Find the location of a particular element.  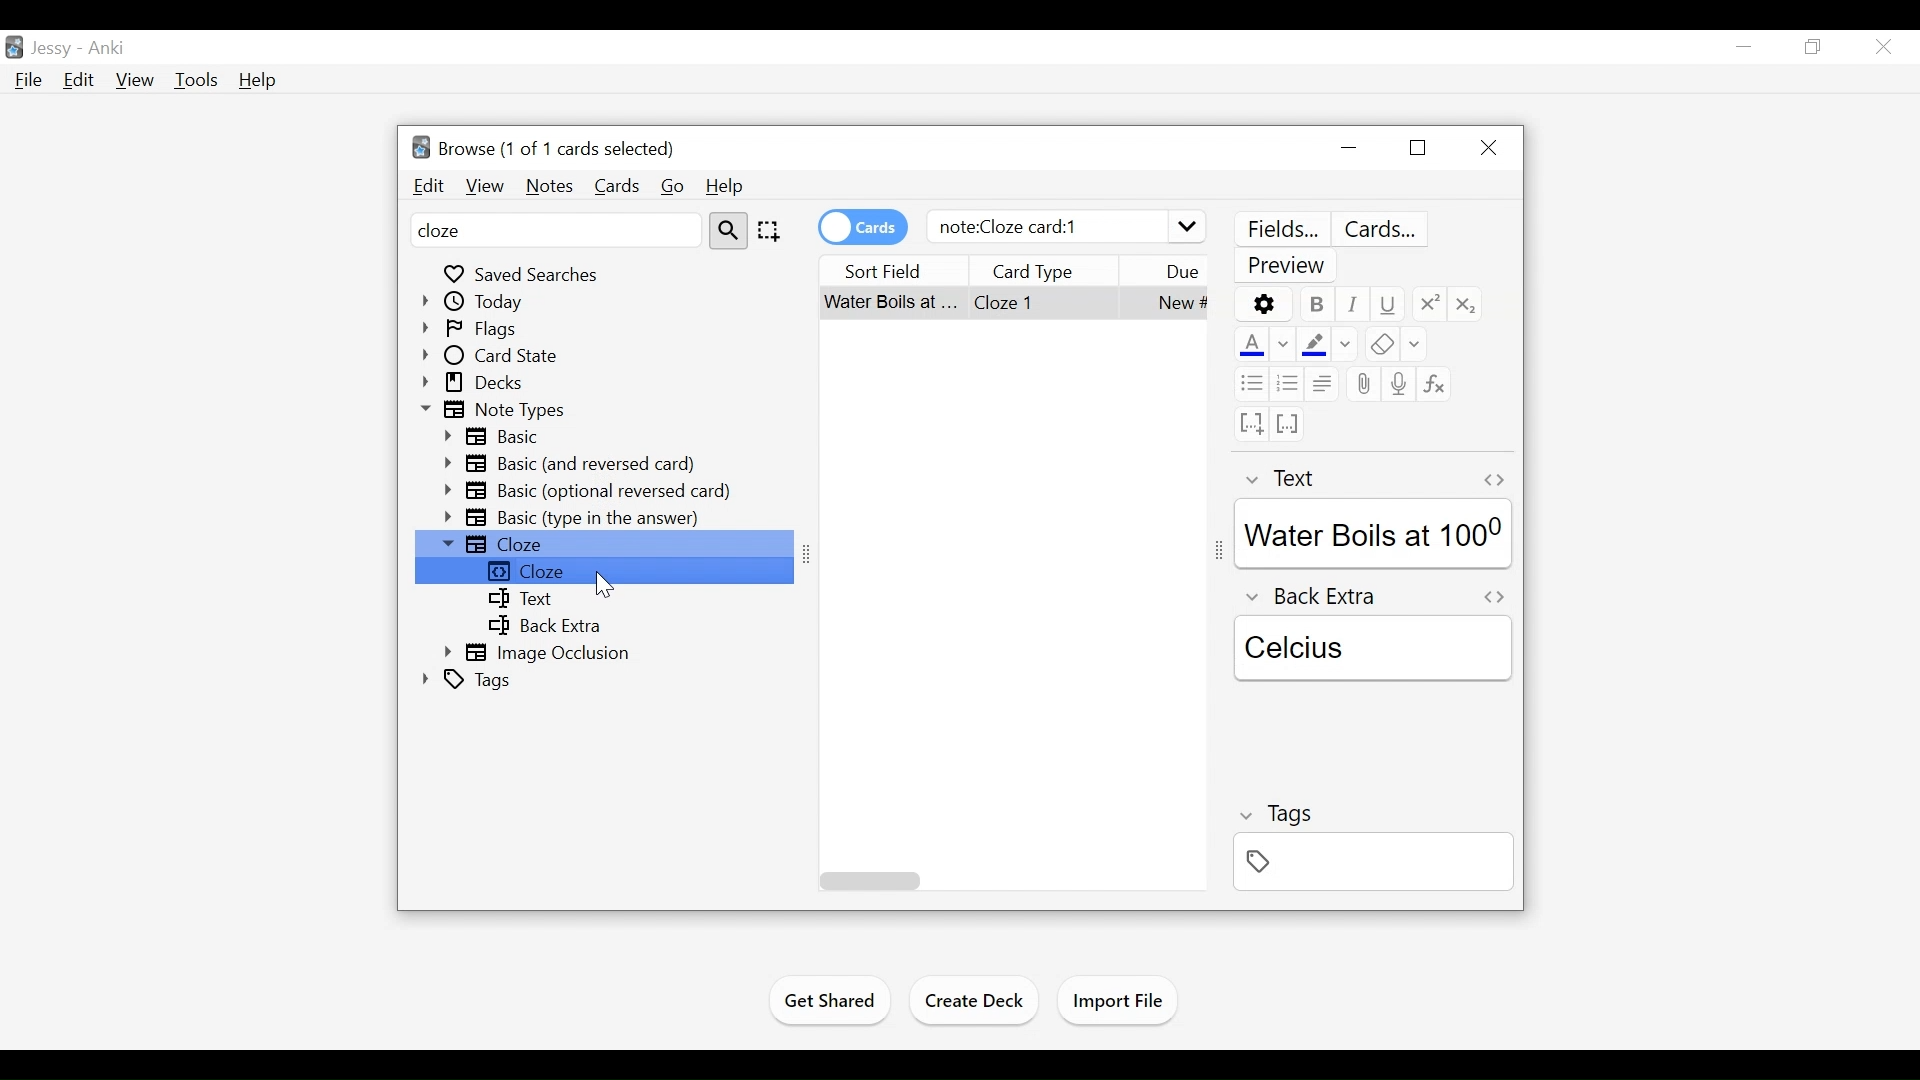

Equation is located at coordinates (1436, 383).